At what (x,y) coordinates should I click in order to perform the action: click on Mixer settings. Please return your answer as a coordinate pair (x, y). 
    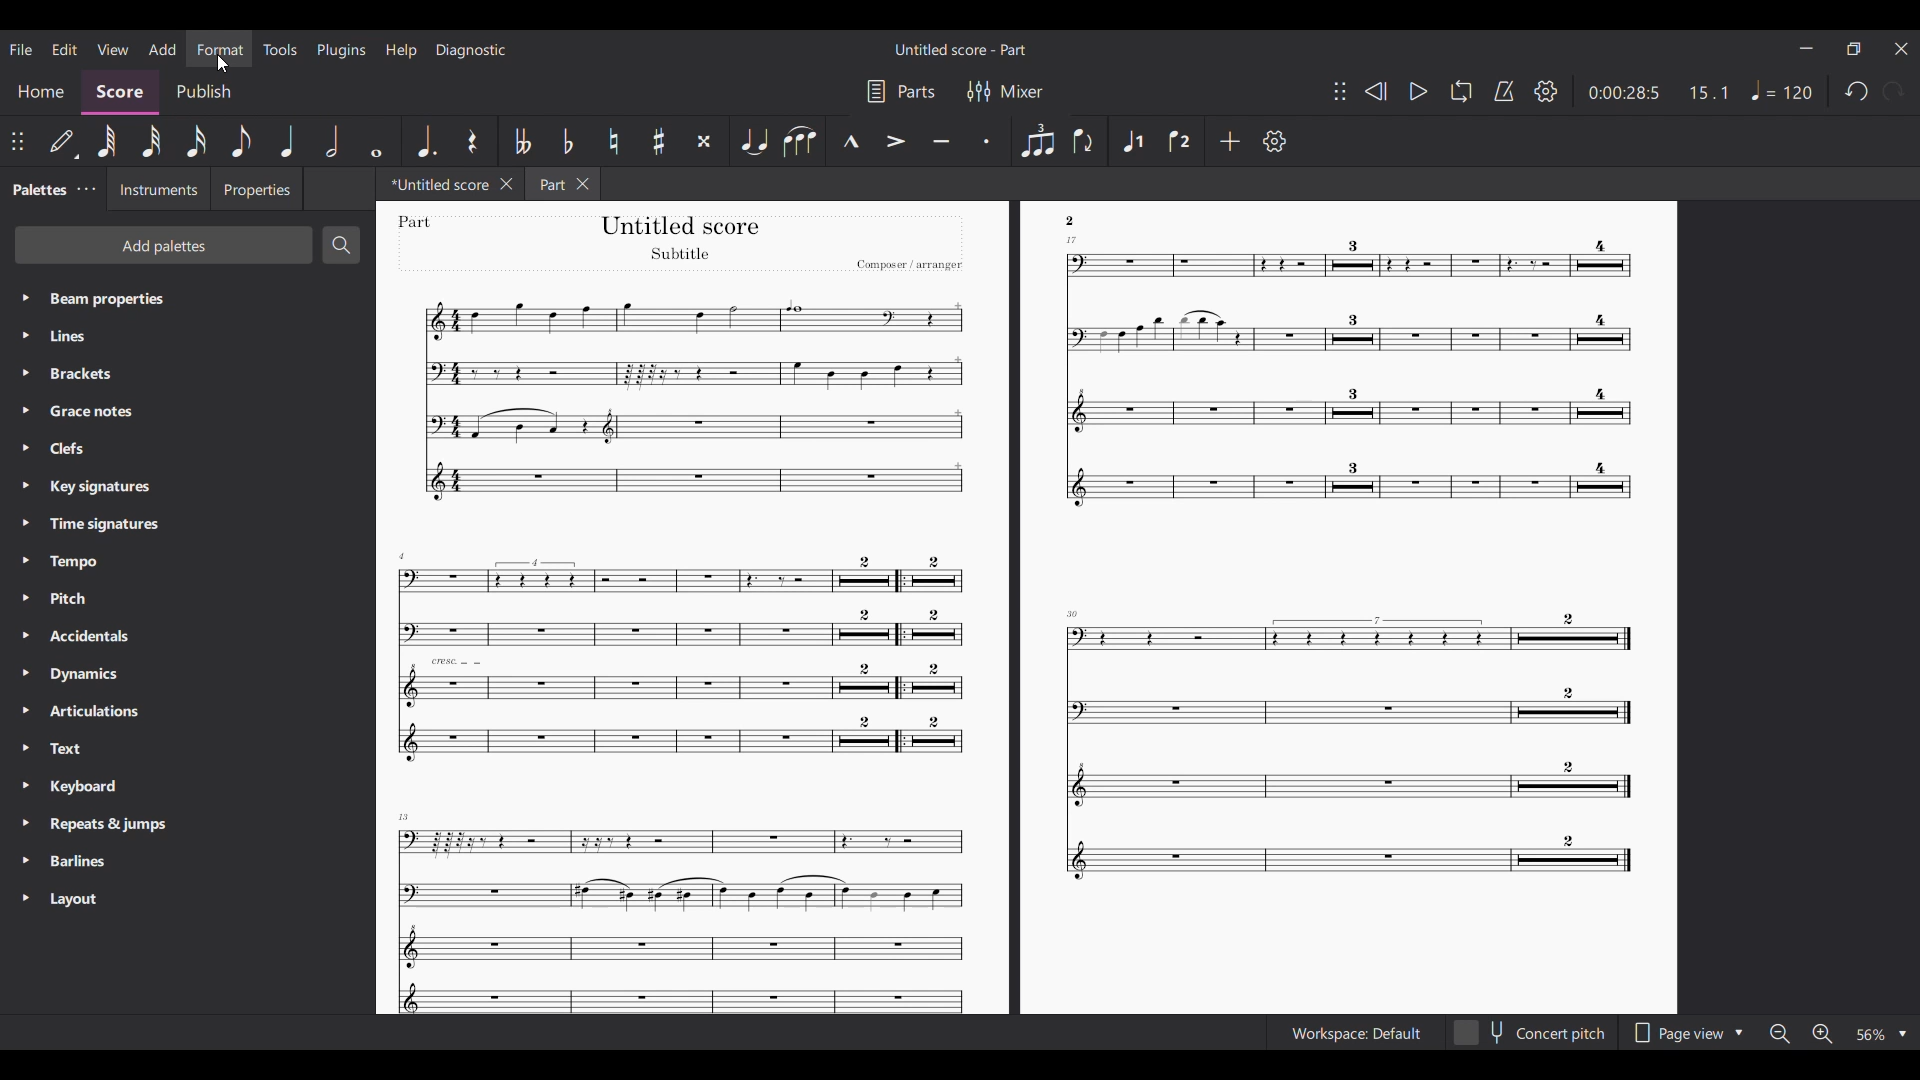
    Looking at the image, I should click on (1004, 92).